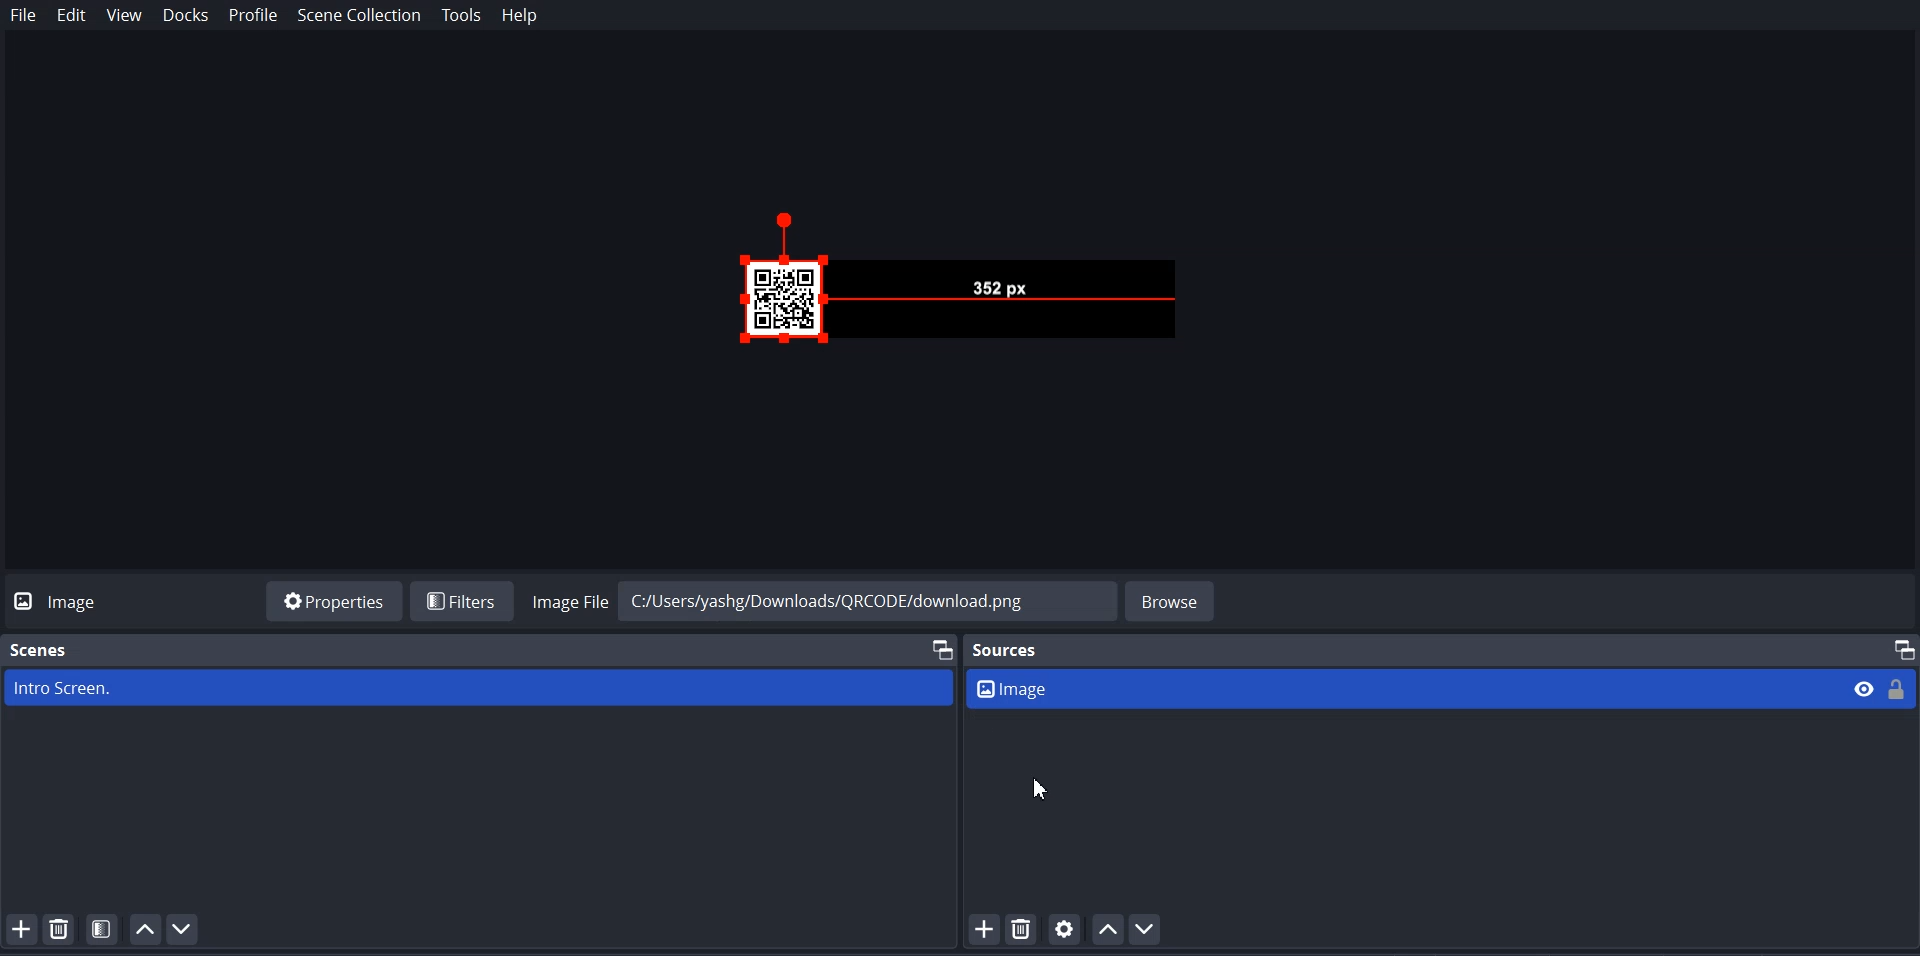  What do you see at coordinates (1904, 647) in the screenshot?
I see `Maximize` at bounding box center [1904, 647].